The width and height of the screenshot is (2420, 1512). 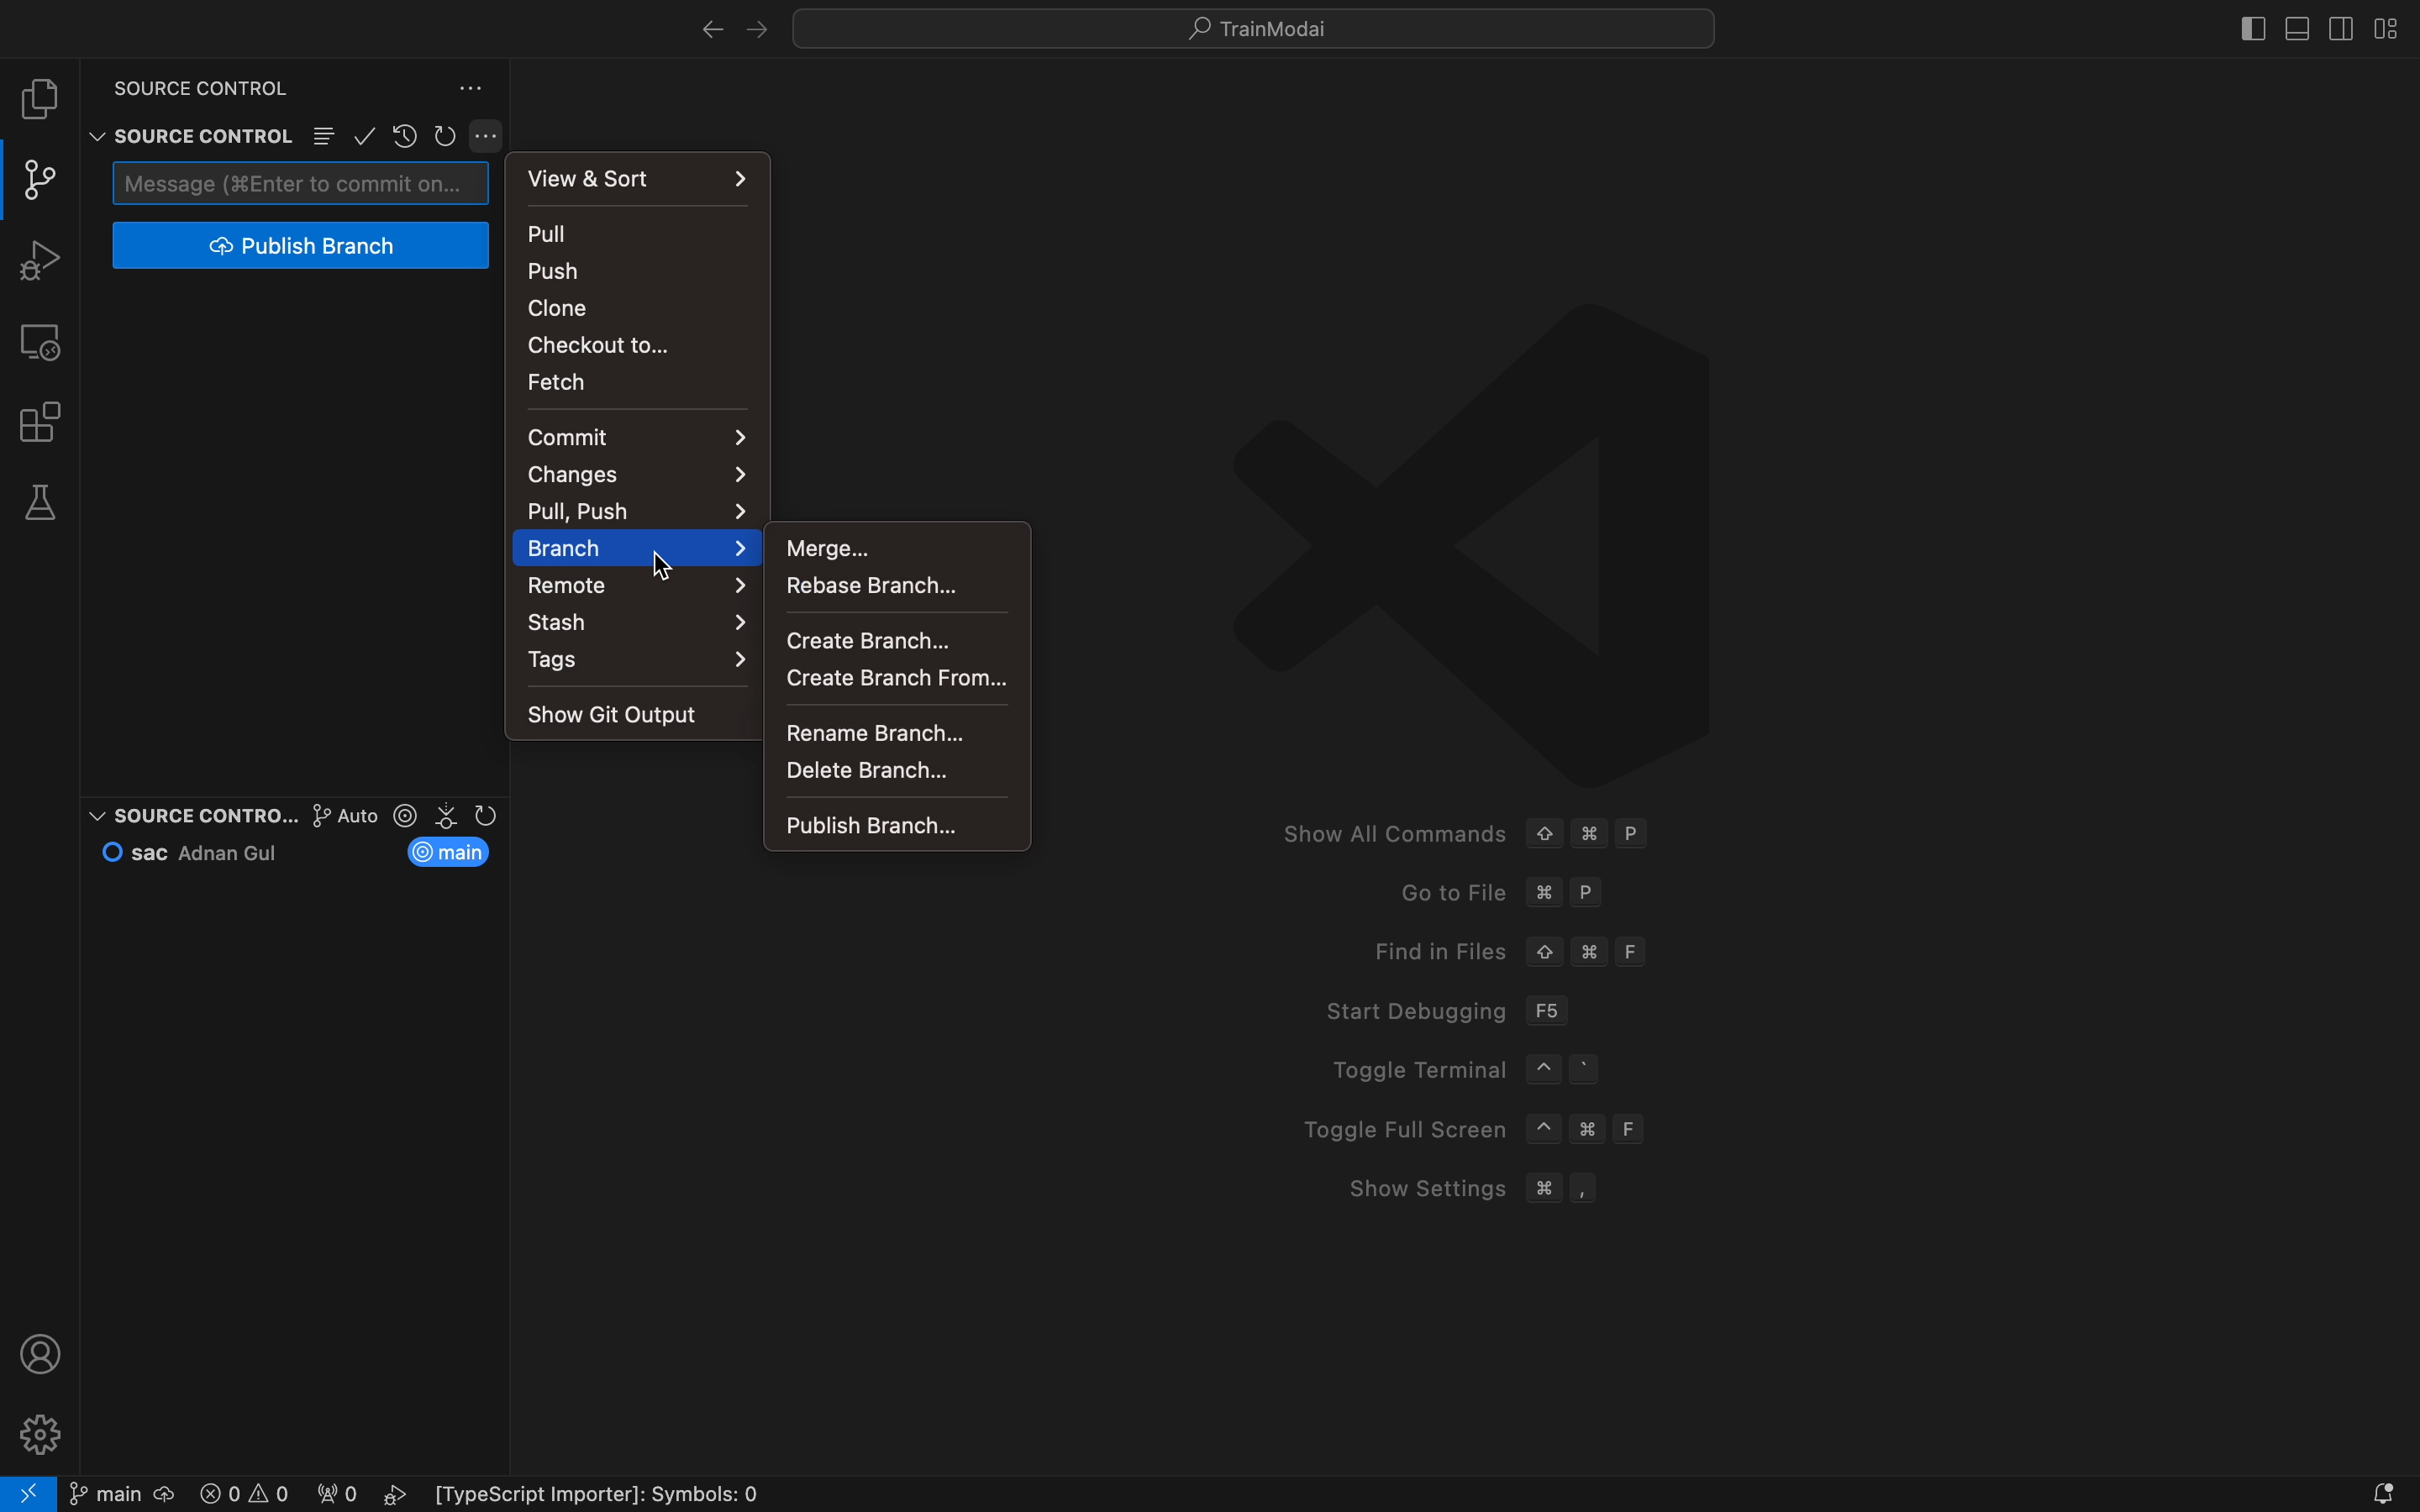 I want to click on rename a branch, so click(x=890, y=731).